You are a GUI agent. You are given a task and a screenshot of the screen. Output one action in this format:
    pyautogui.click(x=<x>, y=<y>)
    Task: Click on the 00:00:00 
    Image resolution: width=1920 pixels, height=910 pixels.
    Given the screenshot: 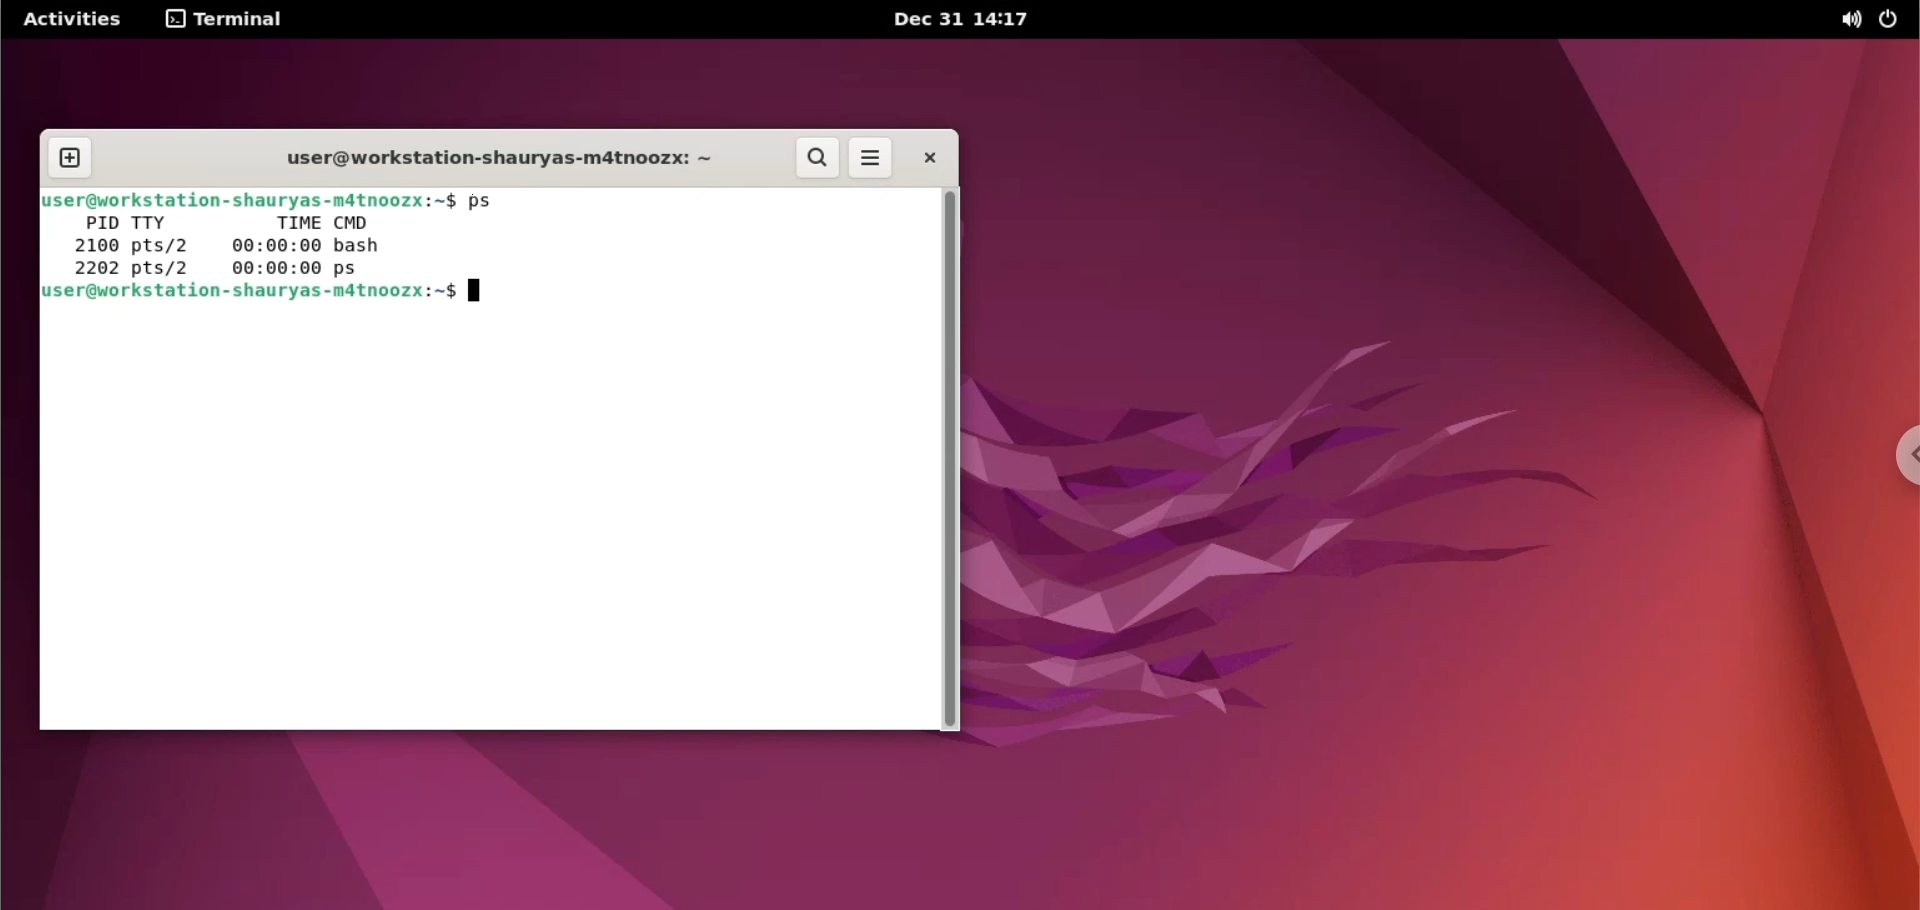 What is the action you would take?
    pyautogui.click(x=260, y=244)
    